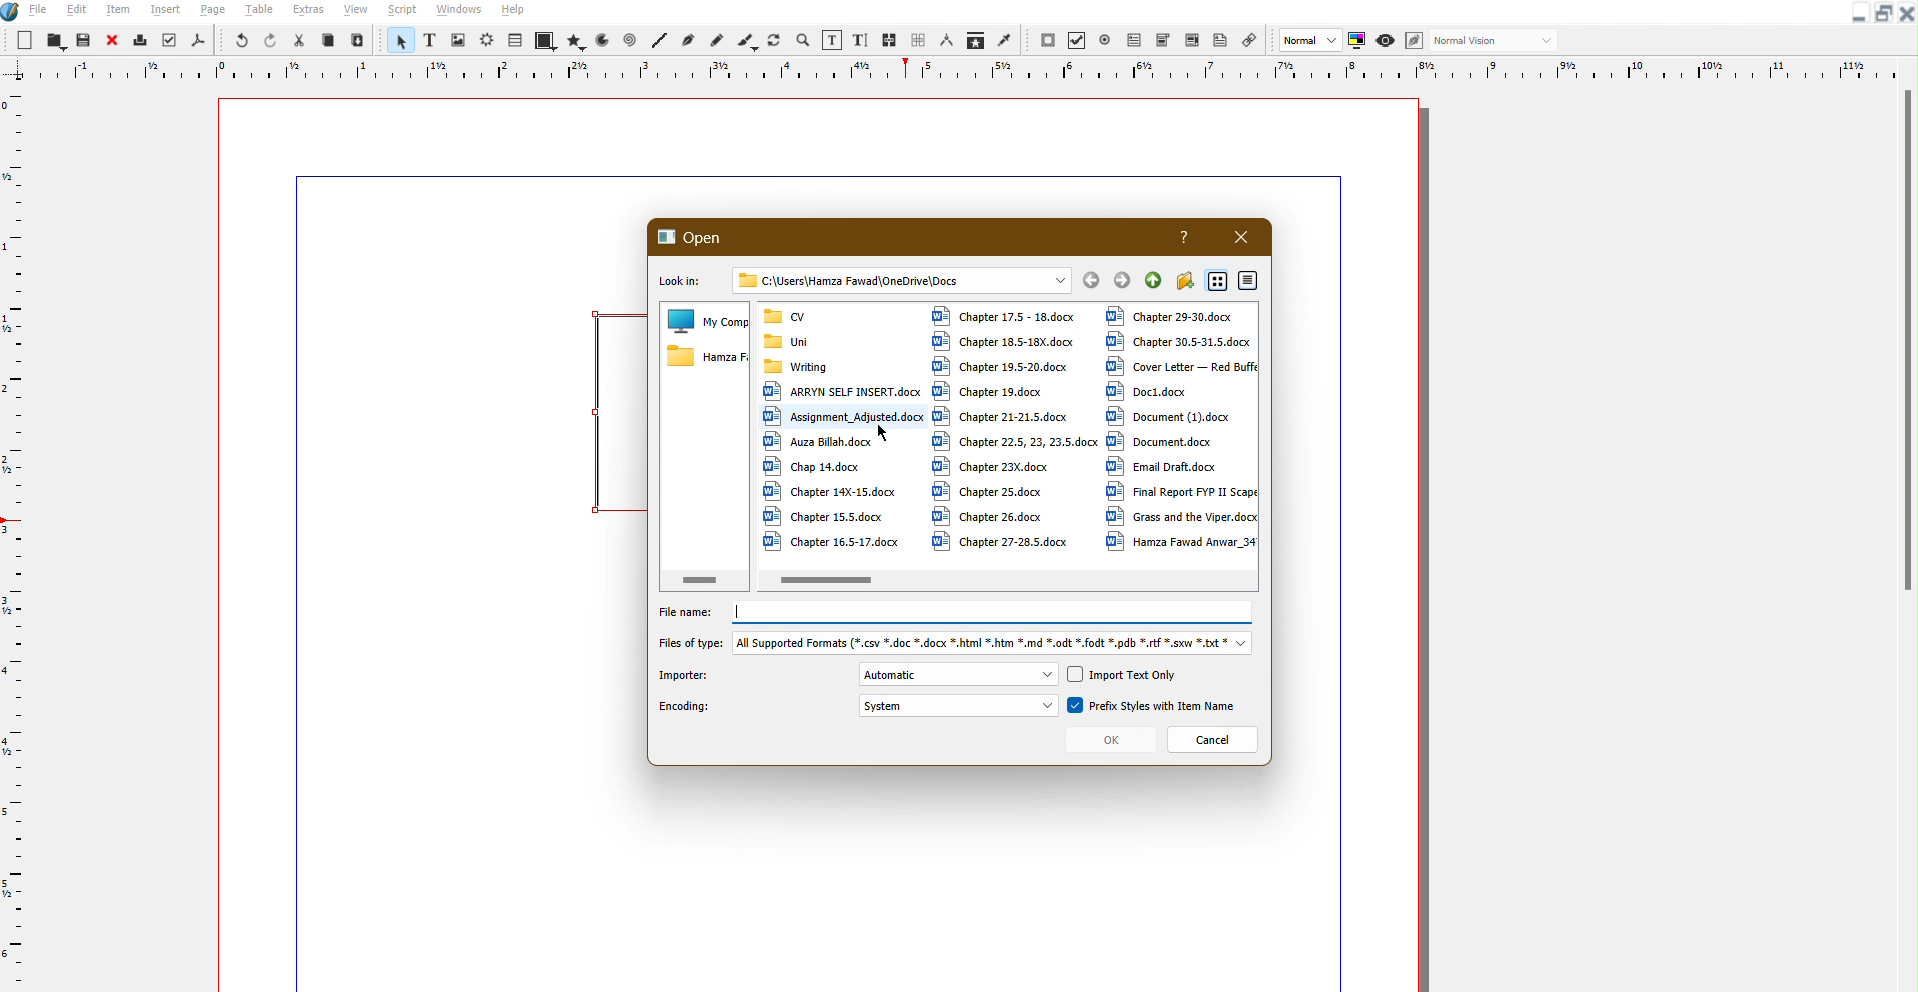 This screenshot has height=992, width=1918. What do you see at coordinates (1111, 740) in the screenshot?
I see `OK` at bounding box center [1111, 740].